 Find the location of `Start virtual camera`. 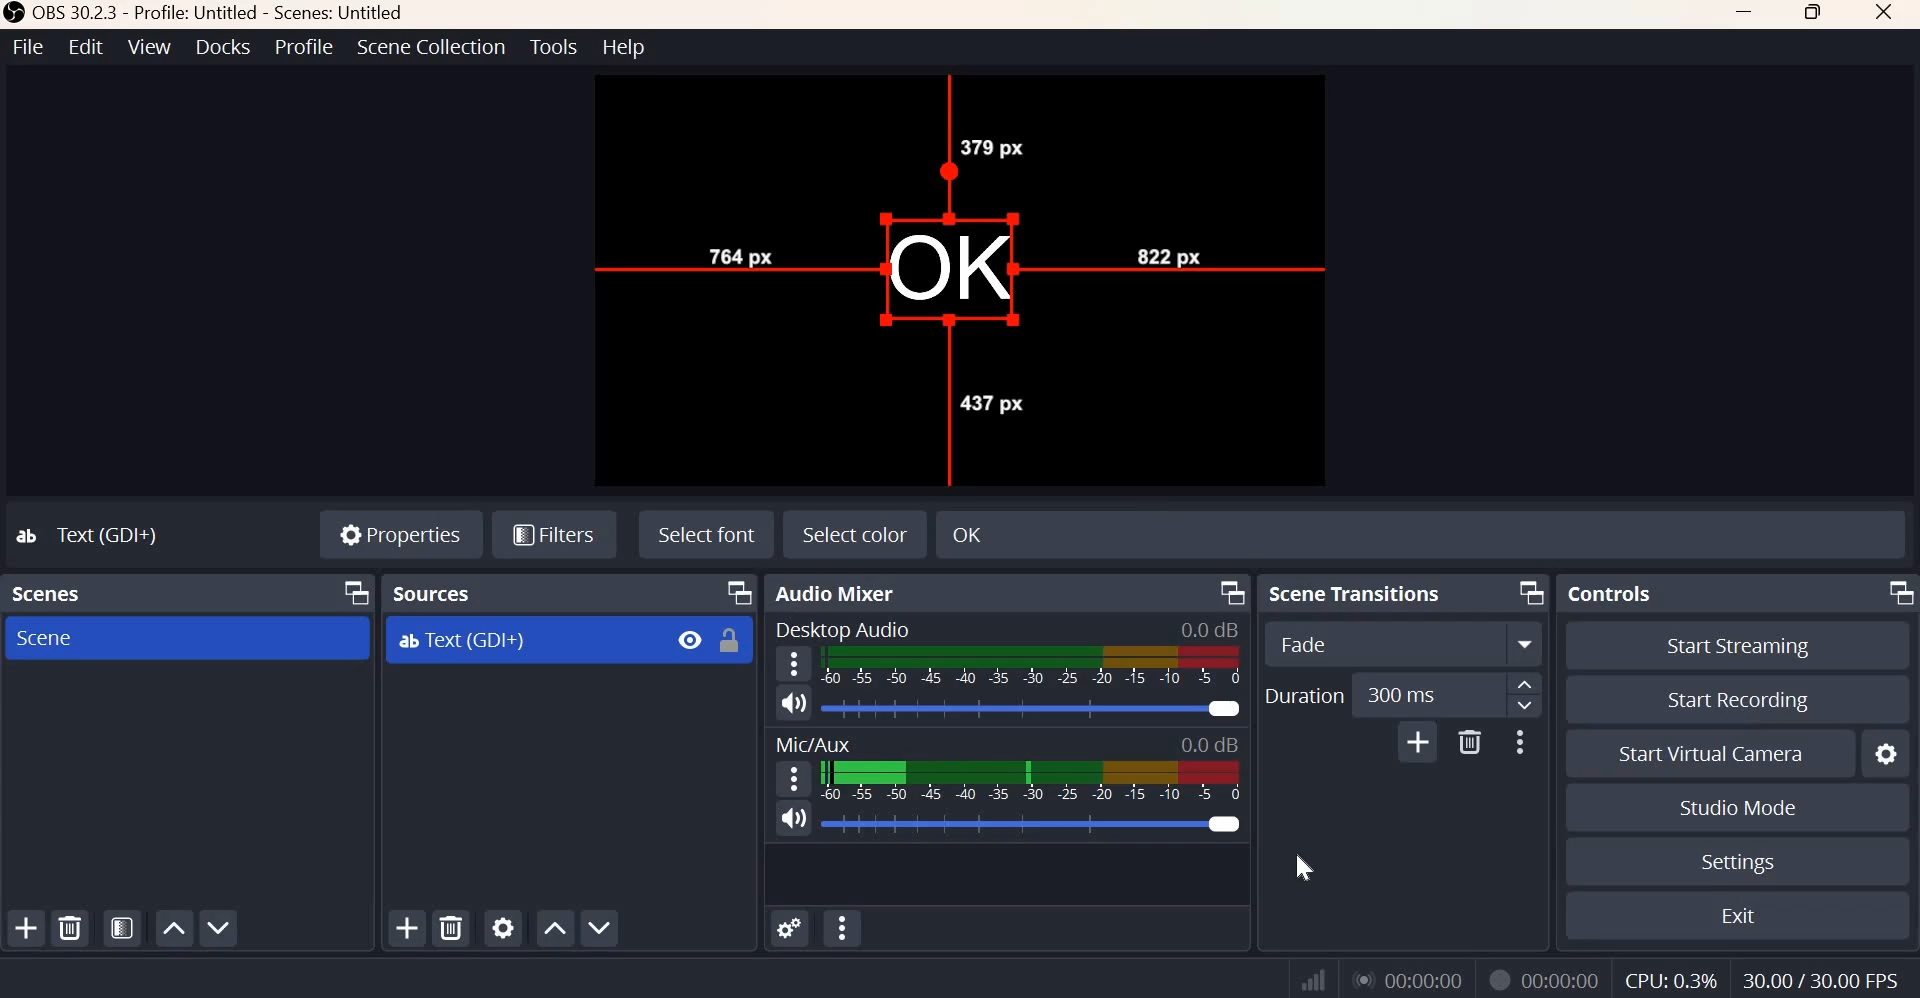

Start virtual camera is located at coordinates (1714, 752).